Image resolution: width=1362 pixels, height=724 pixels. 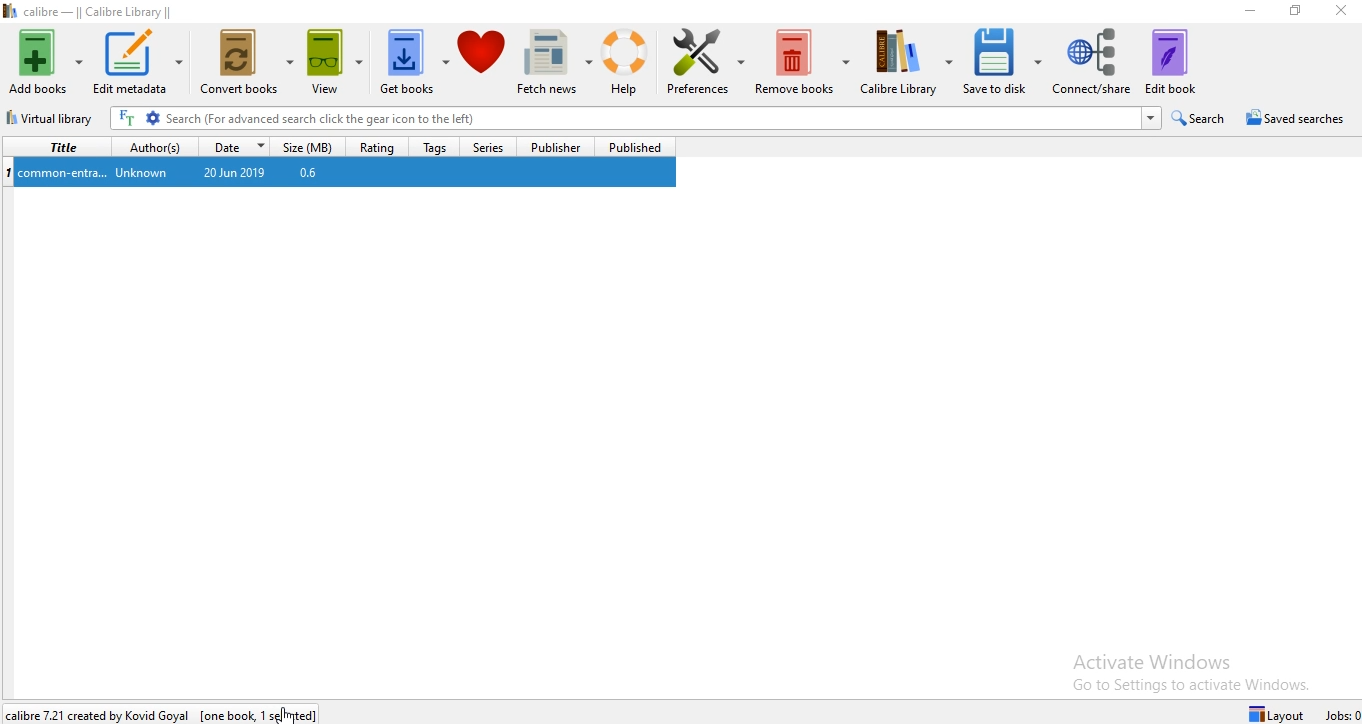 What do you see at coordinates (102, 11) in the screenshot?
I see `calibre - || Calibre Library ||` at bounding box center [102, 11].